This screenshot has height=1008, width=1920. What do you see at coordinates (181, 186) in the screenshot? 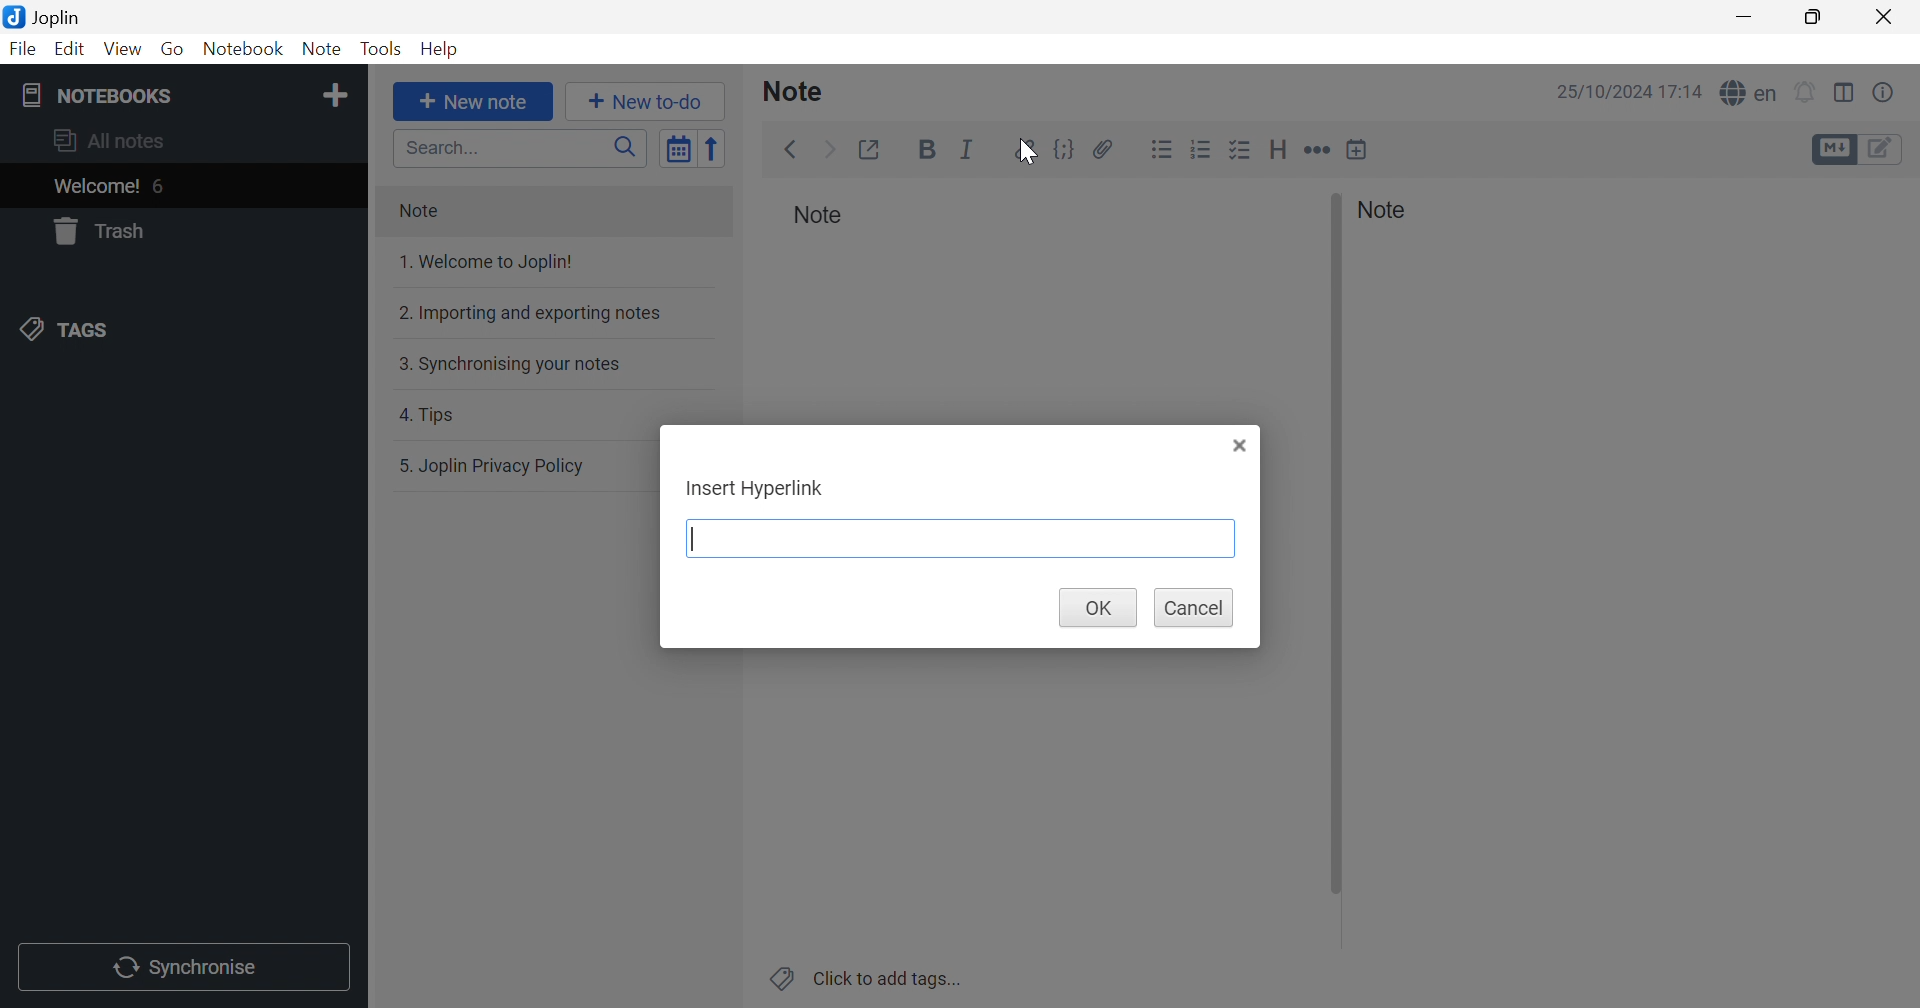
I see `Welcome! 6` at bounding box center [181, 186].